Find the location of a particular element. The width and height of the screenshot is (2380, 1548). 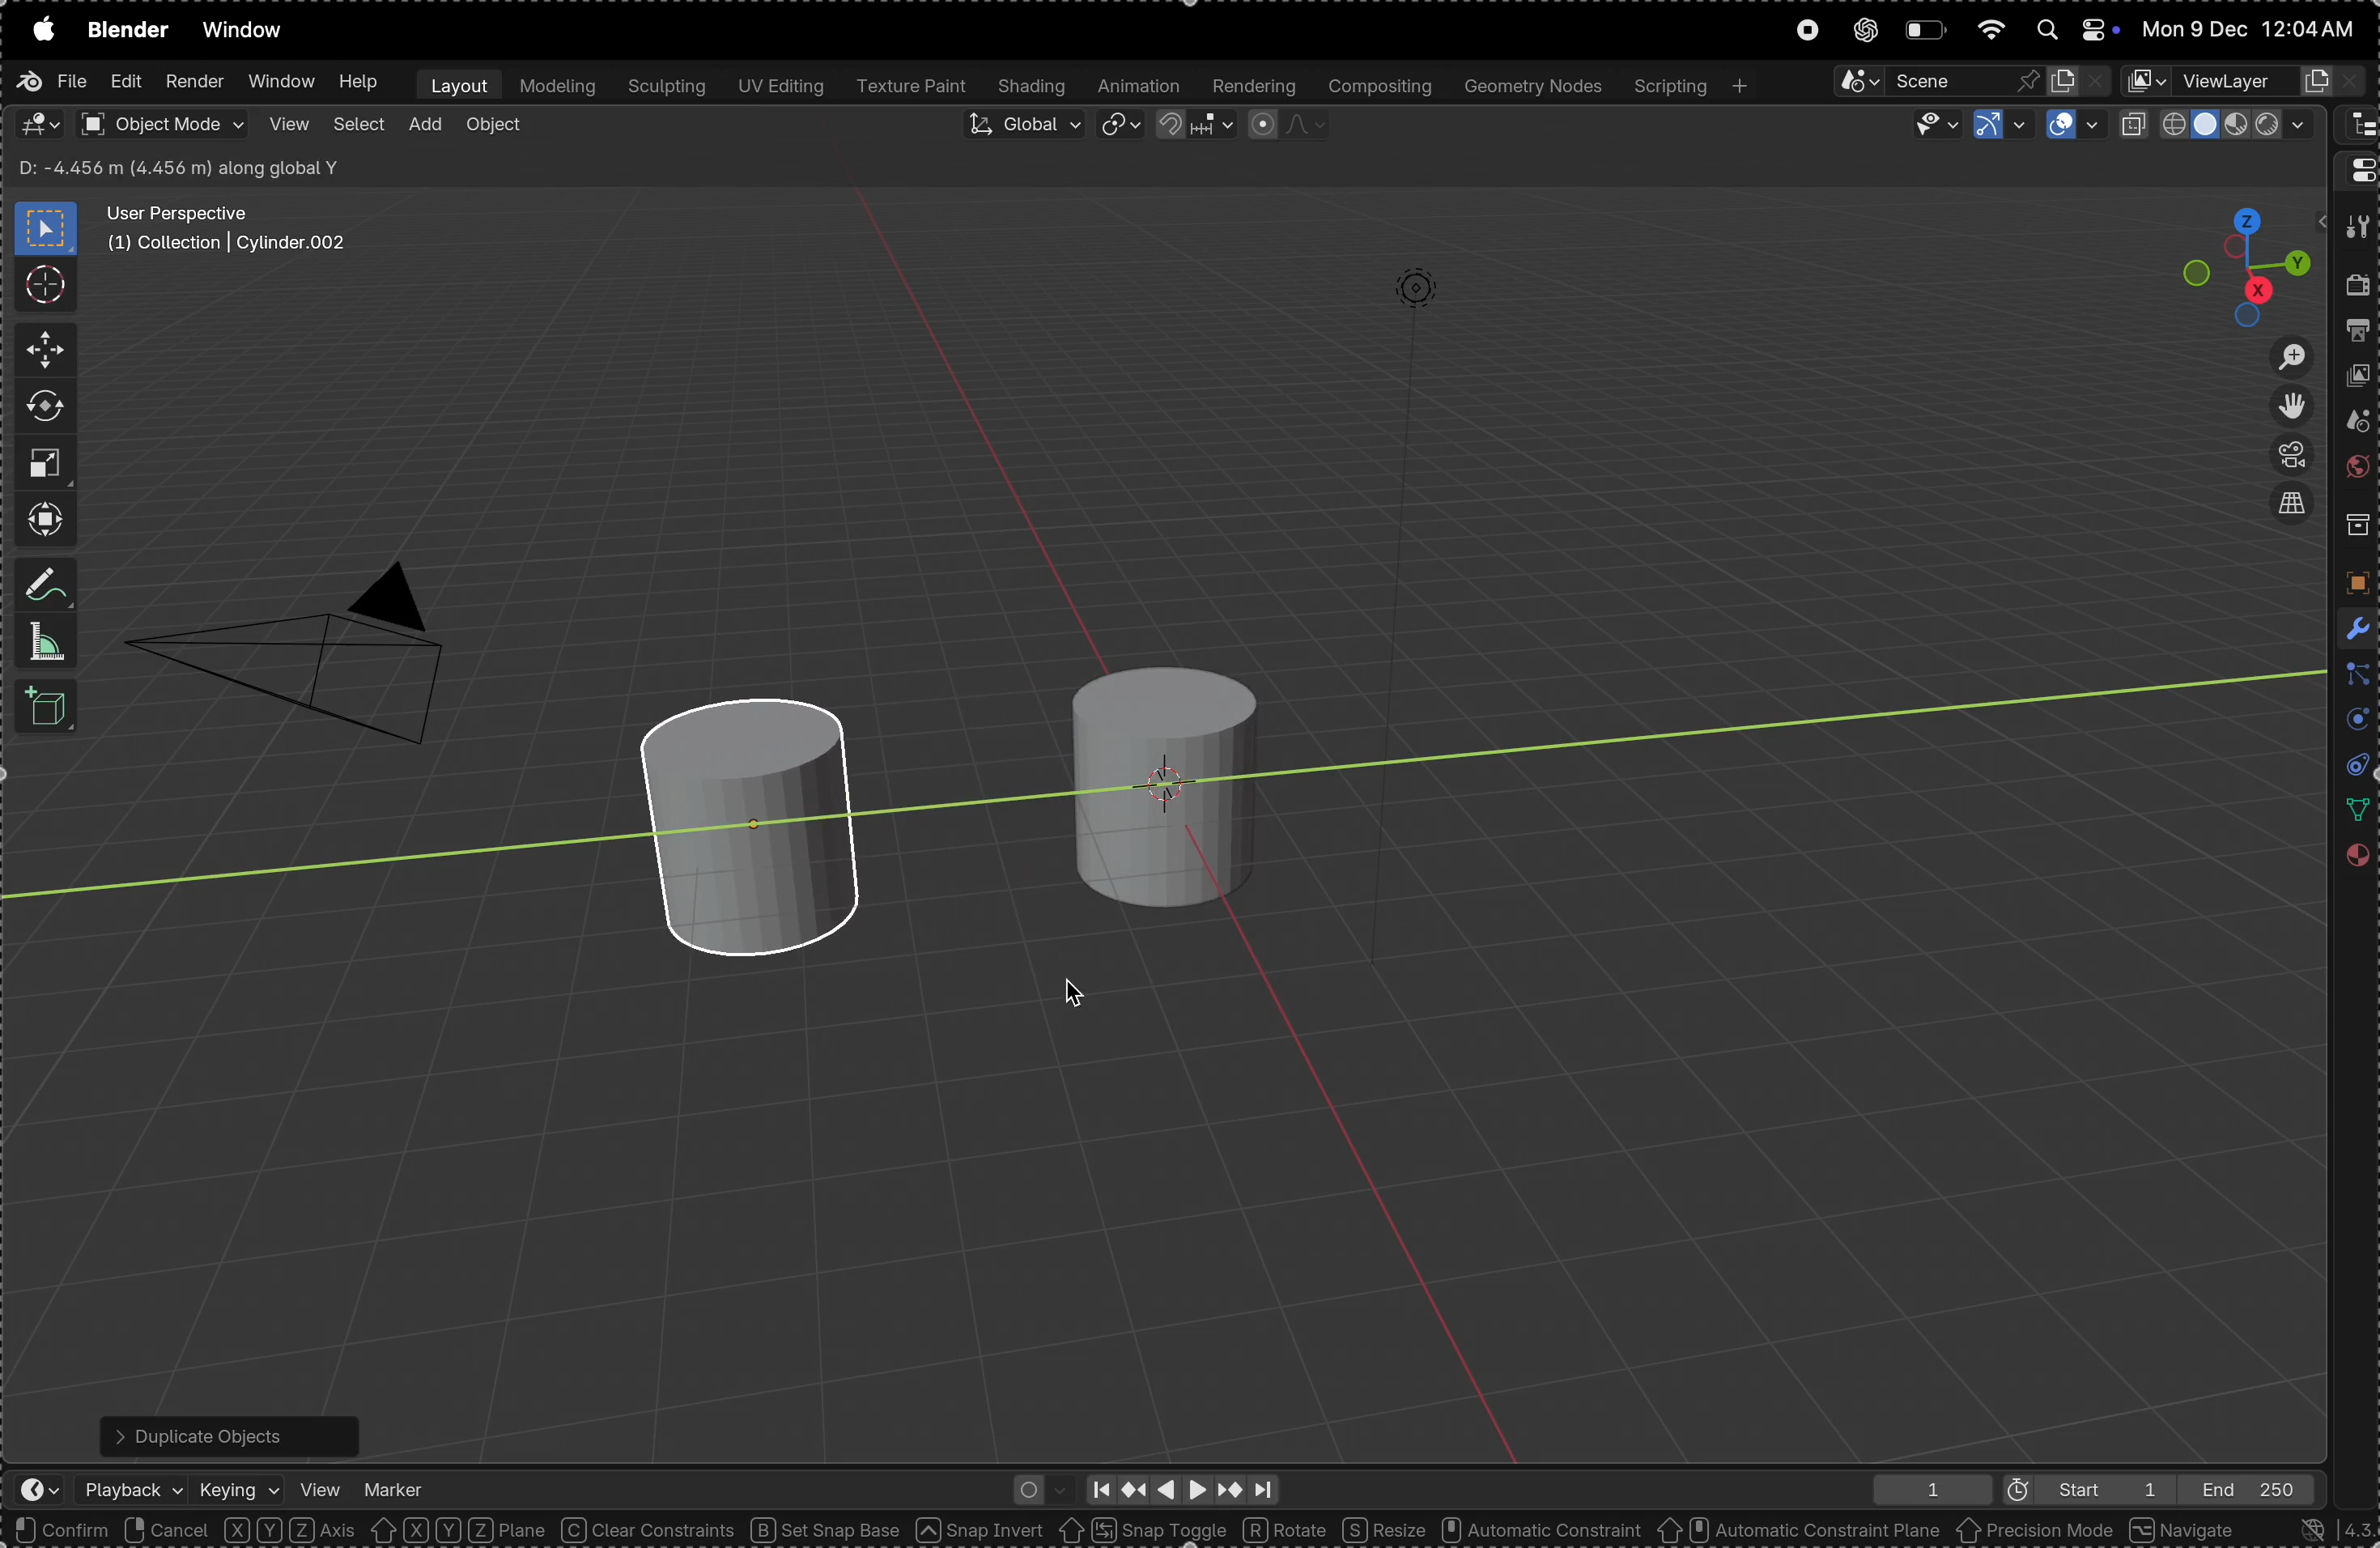

Blender is located at coordinates (127, 29).